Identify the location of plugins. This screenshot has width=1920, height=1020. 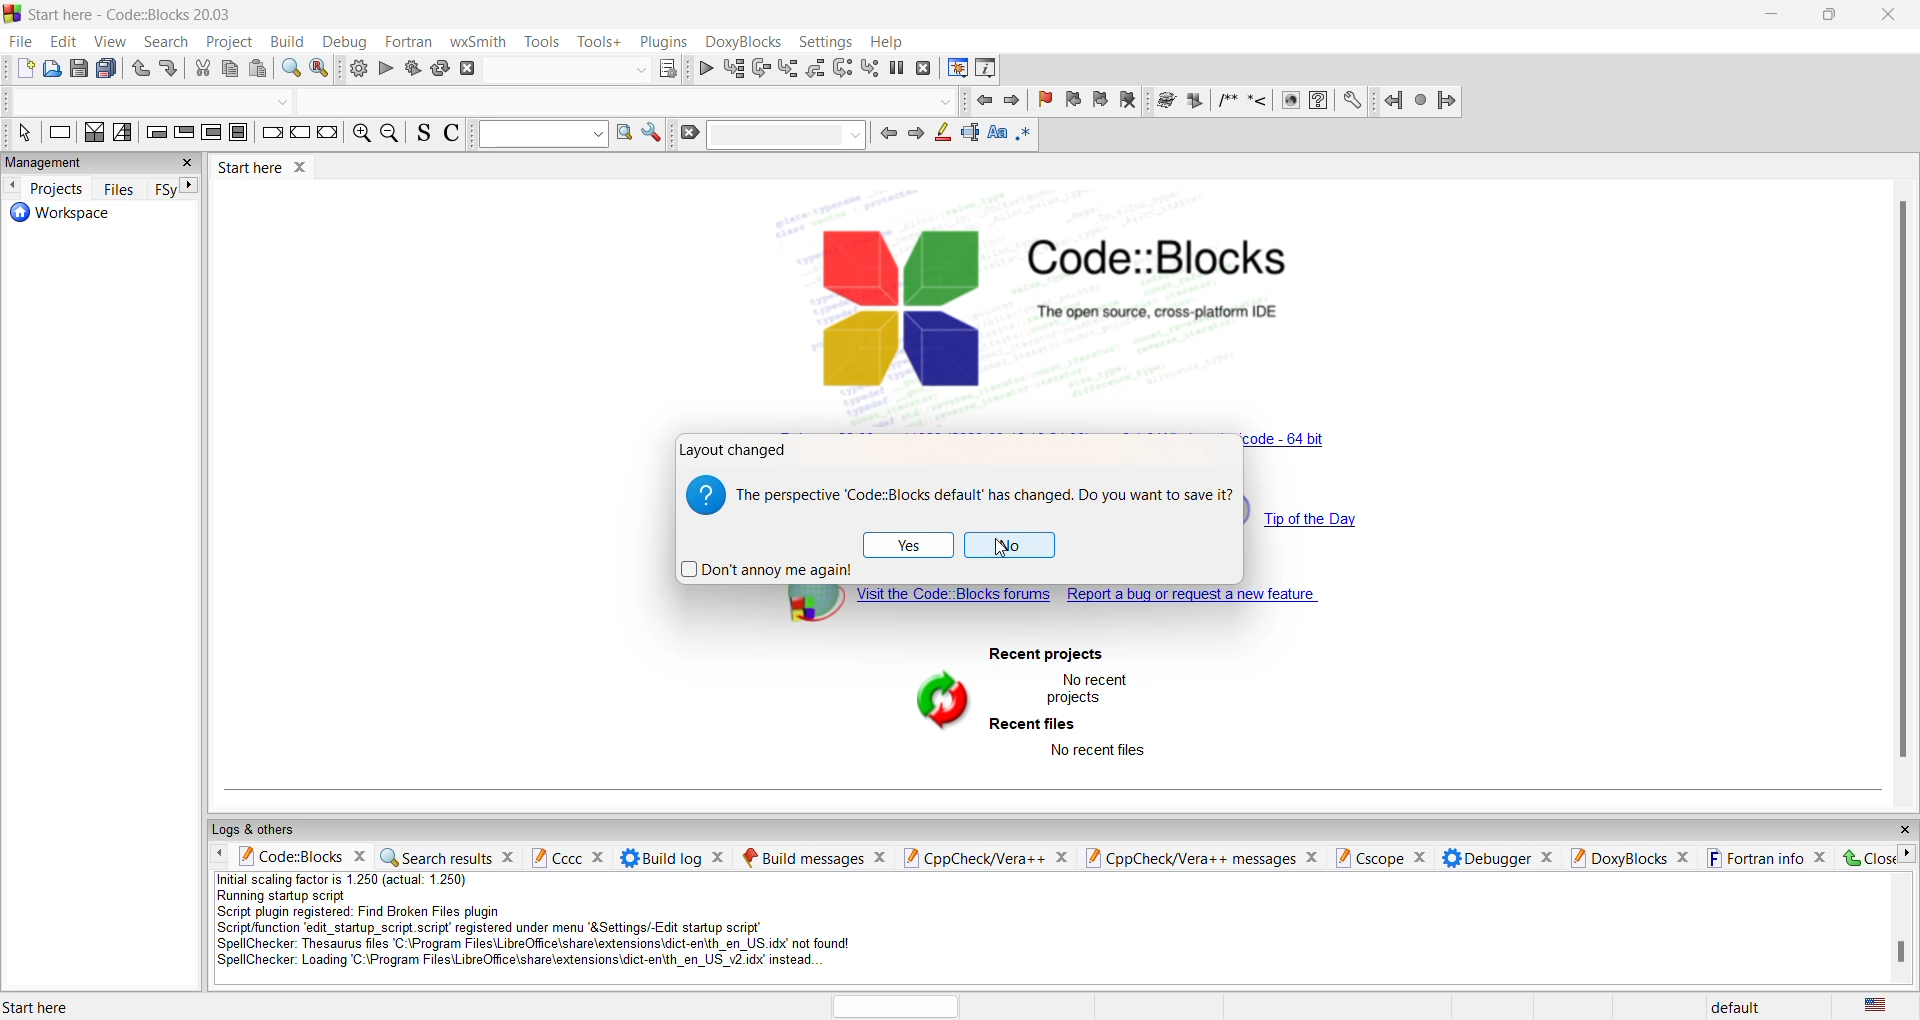
(661, 41).